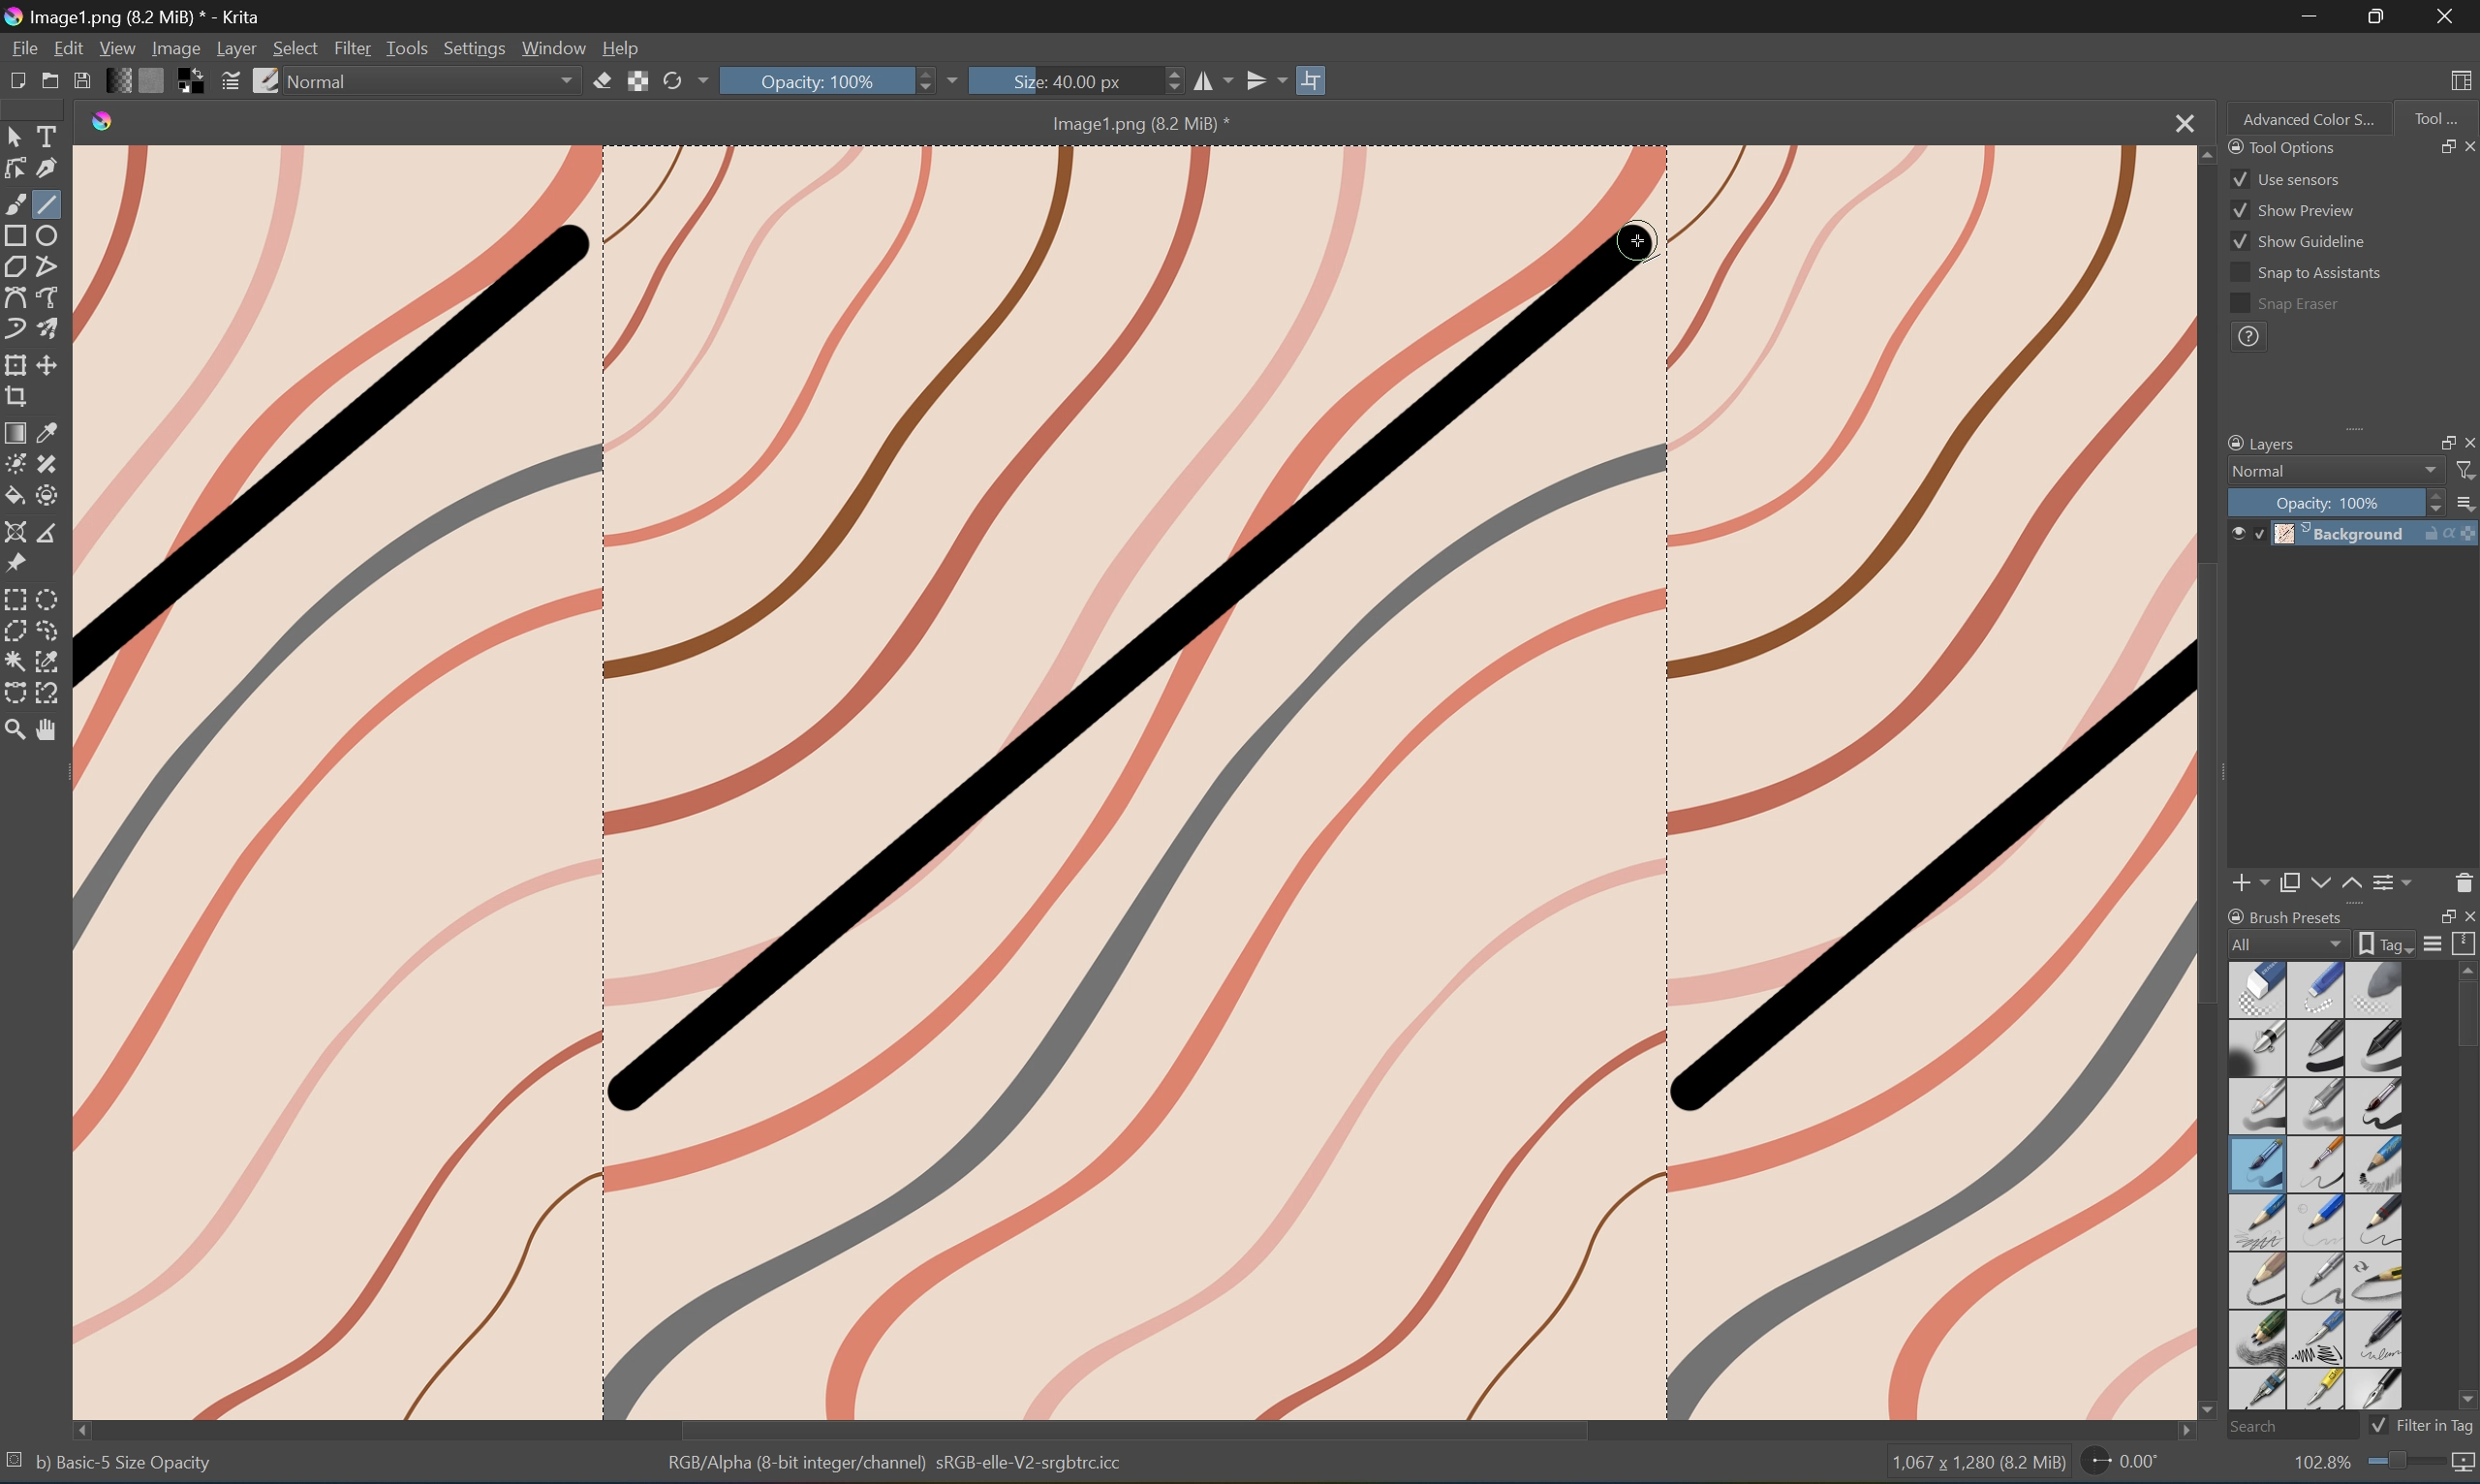  What do you see at coordinates (1167, 82) in the screenshot?
I see `Slider` at bounding box center [1167, 82].